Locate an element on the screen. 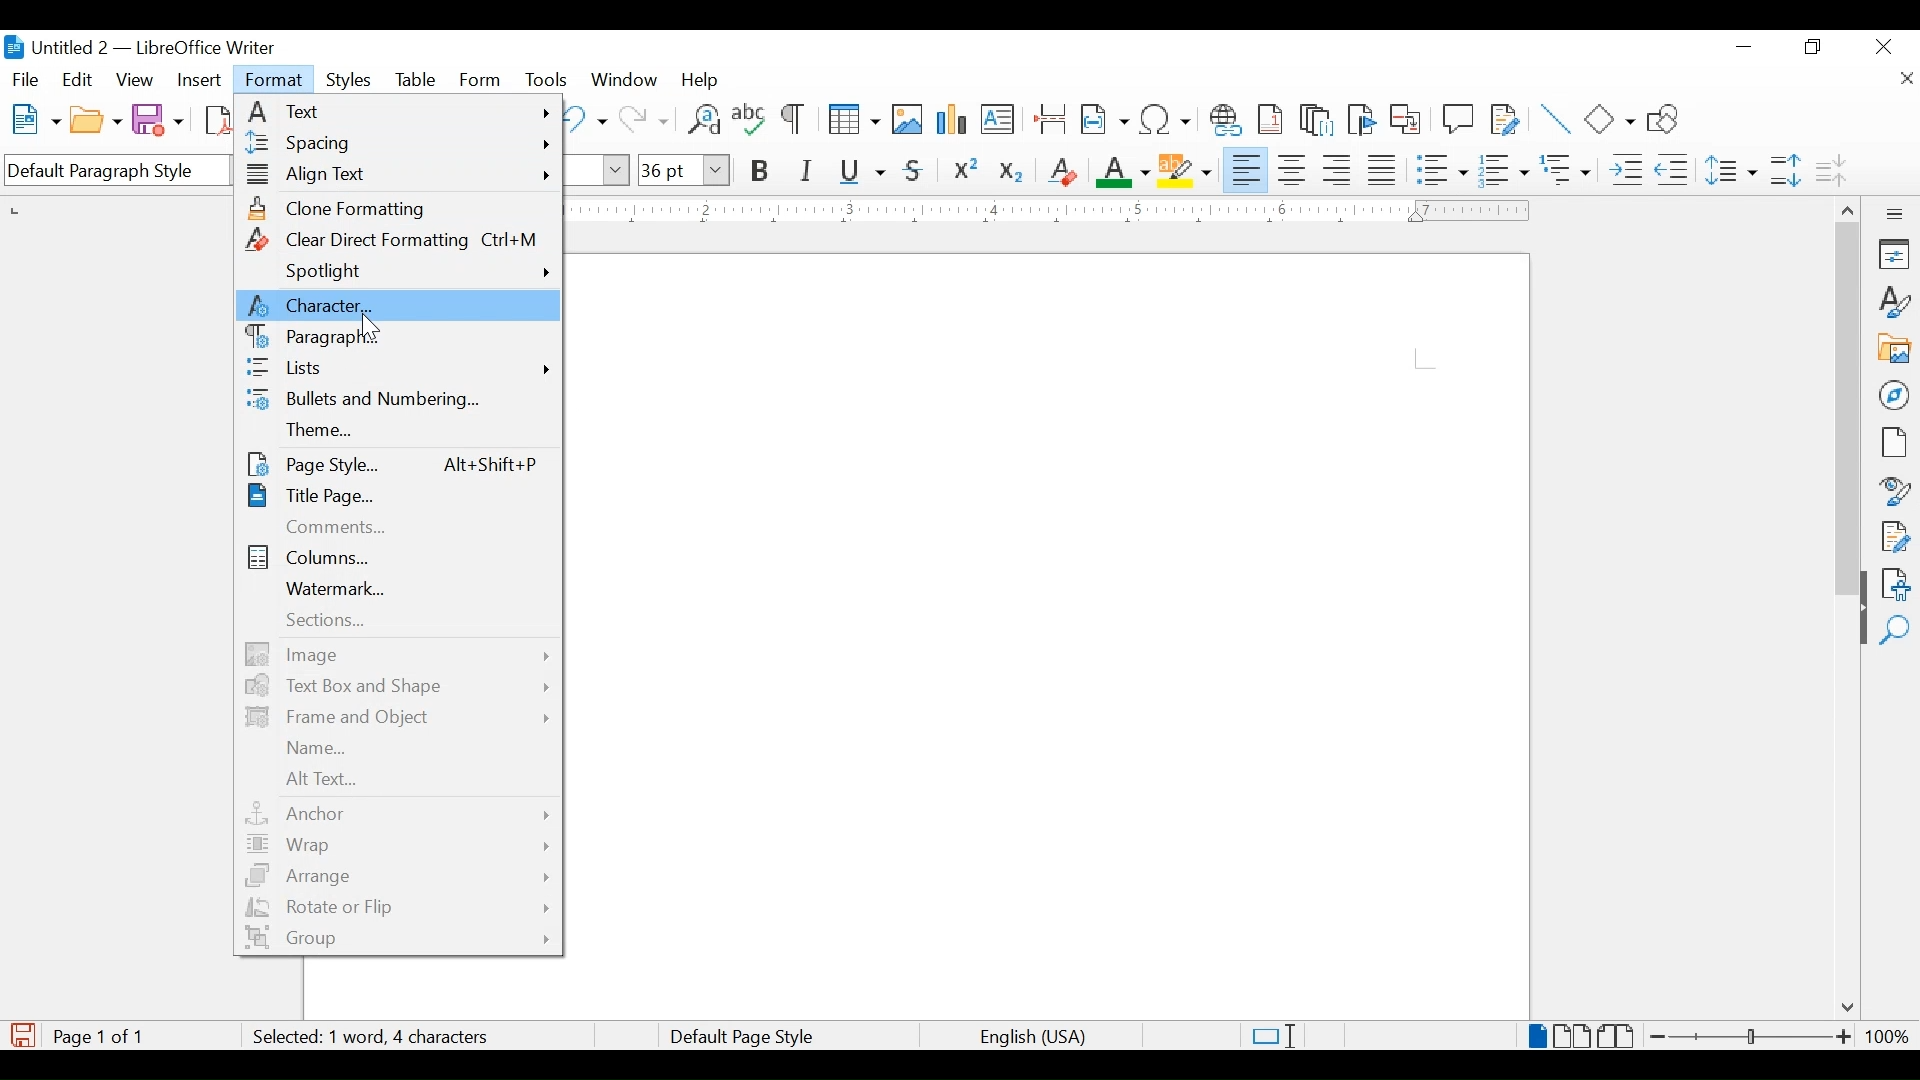  restore down is located at coordinates (1814, 47).